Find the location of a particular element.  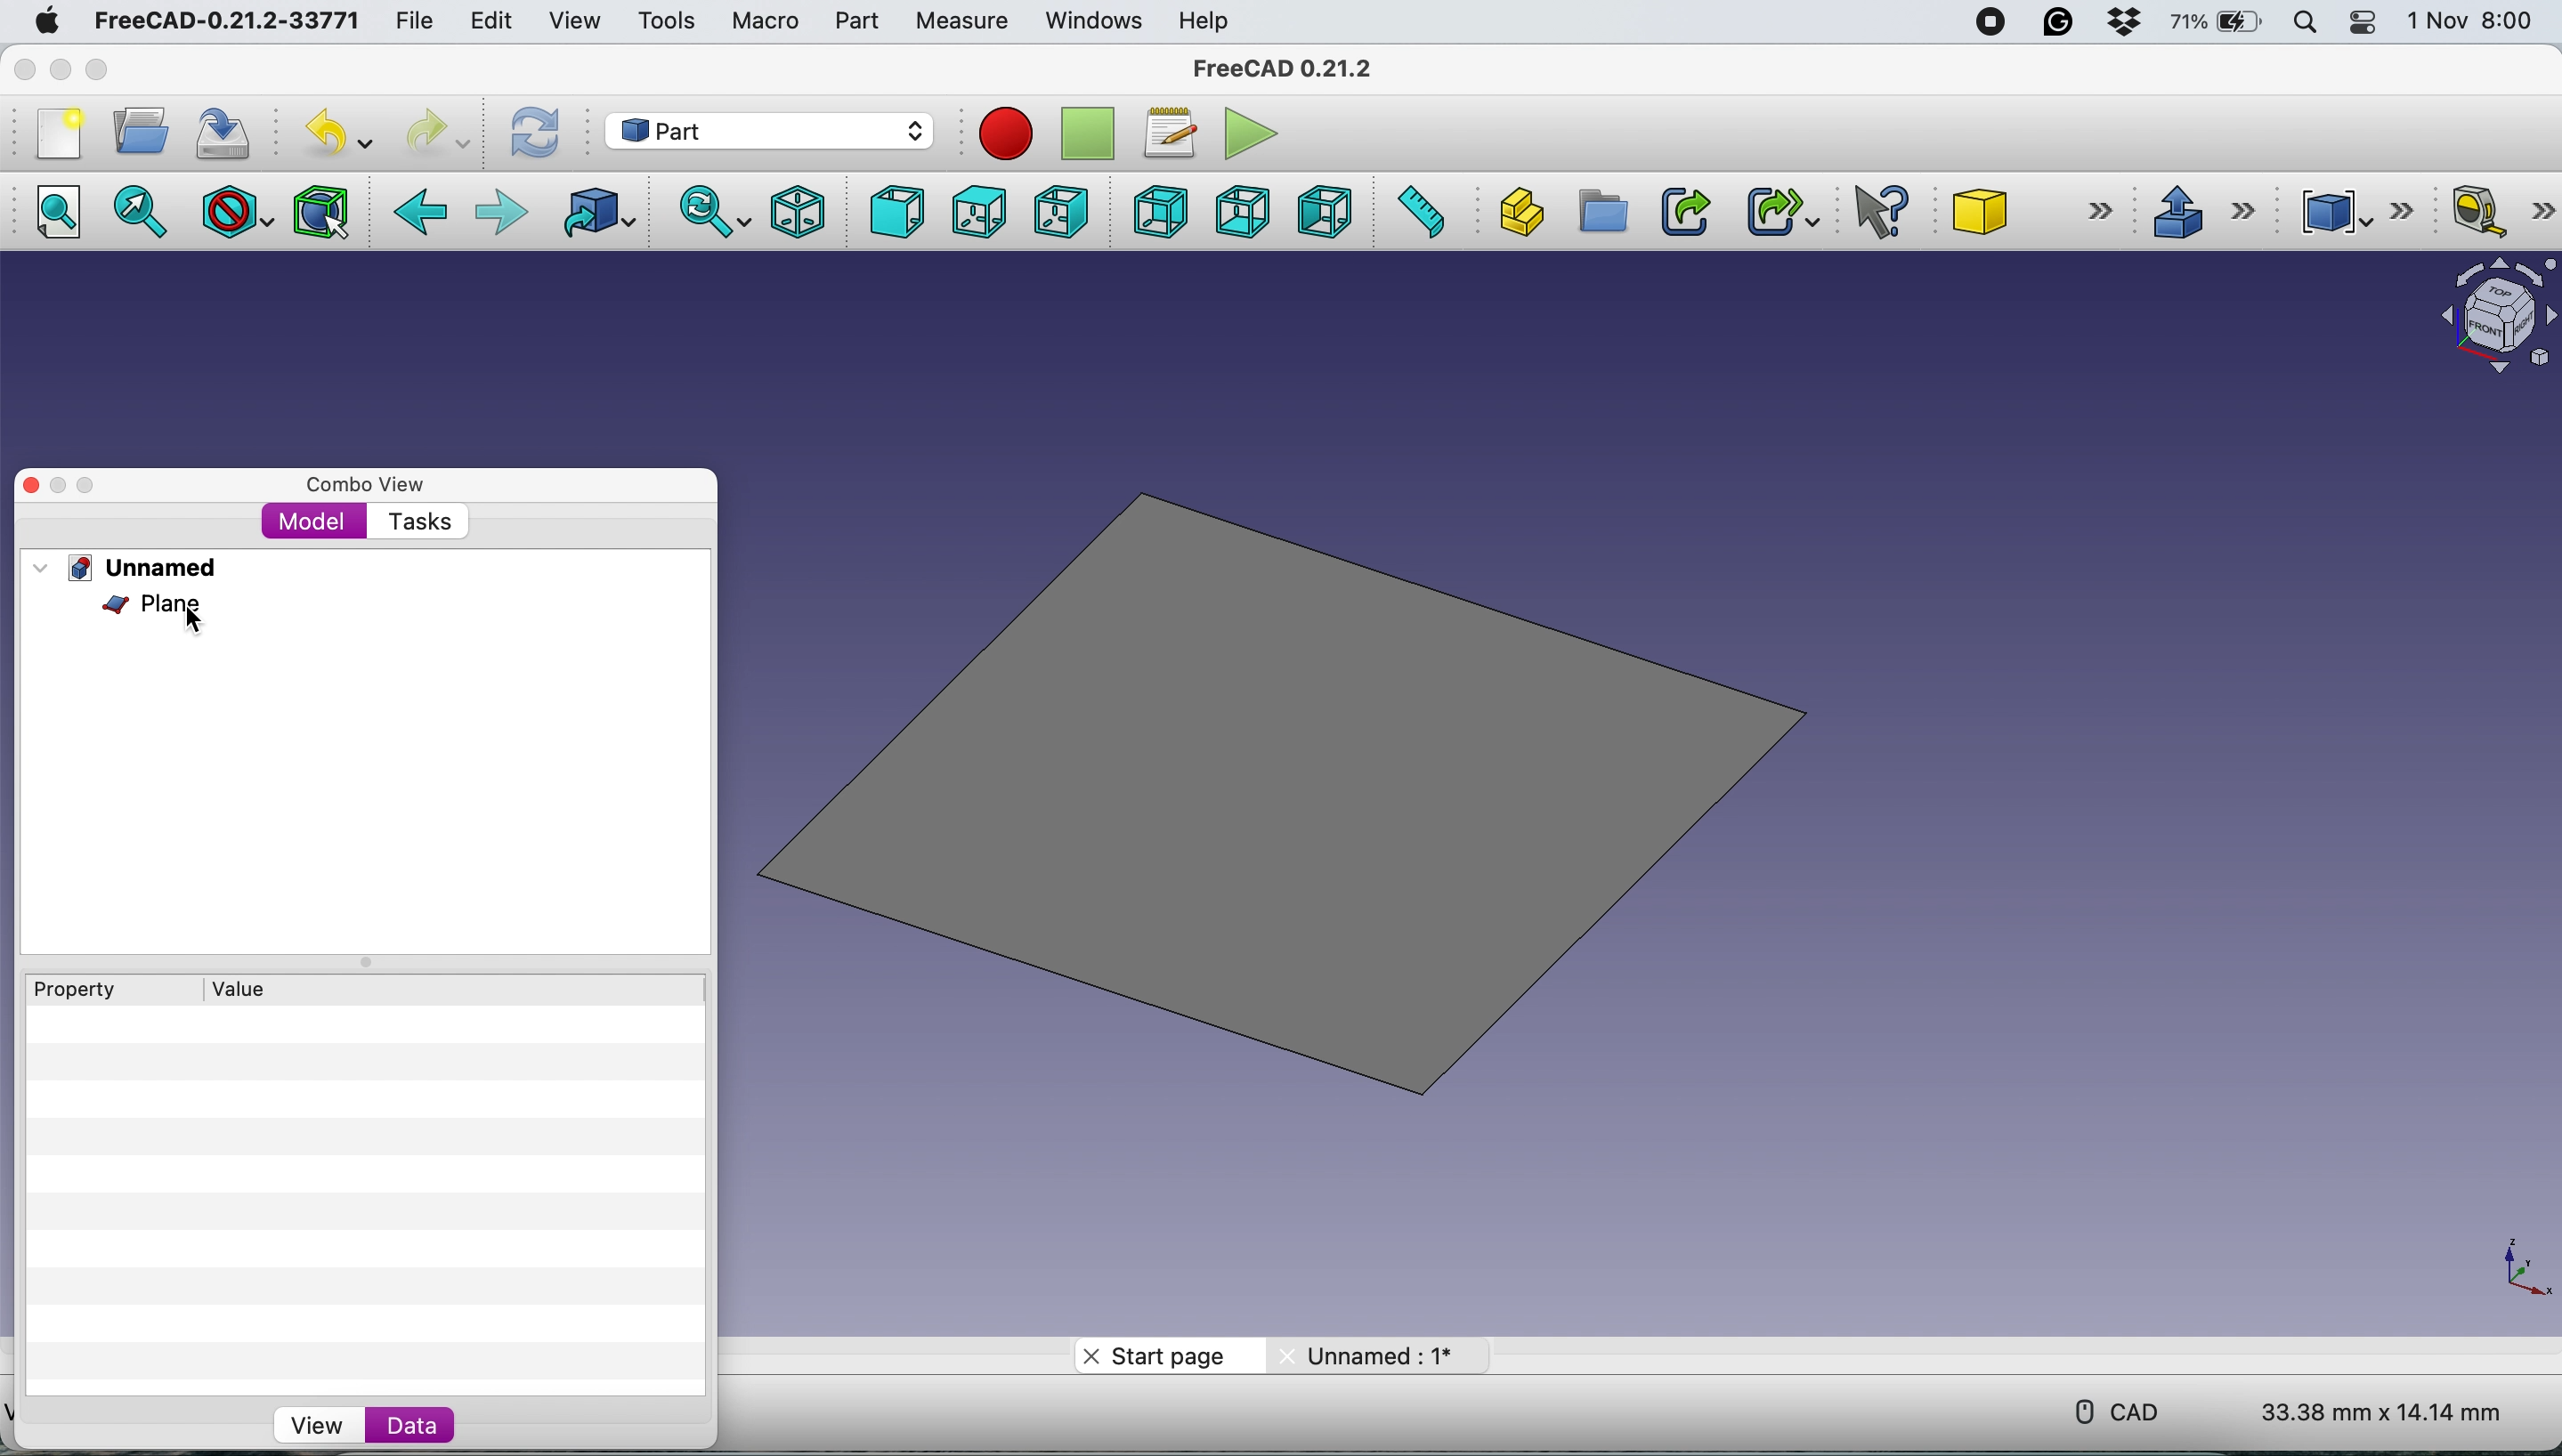

tasks is located at coordinates (426, 523).